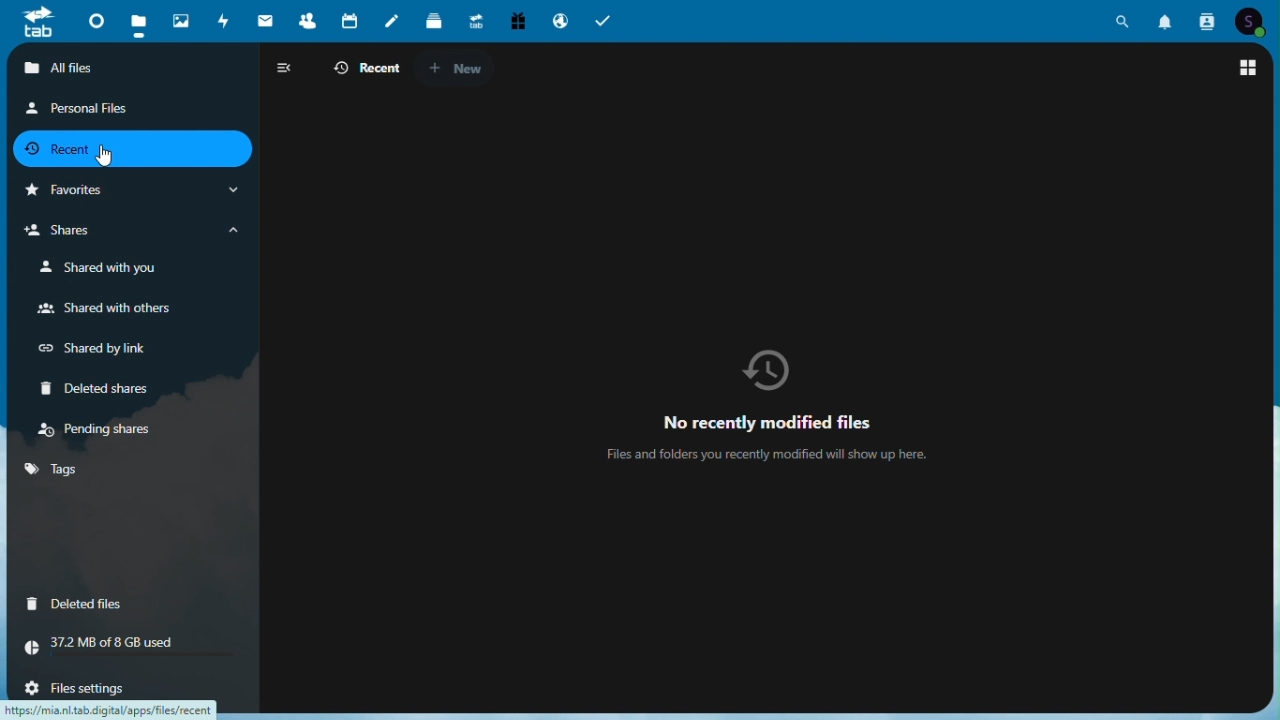 Image resolution: width=1280 pixels, height=720 pixels. Describe the element at coordinates (130, 148) in the screenshot. I see `Recent` at that location.